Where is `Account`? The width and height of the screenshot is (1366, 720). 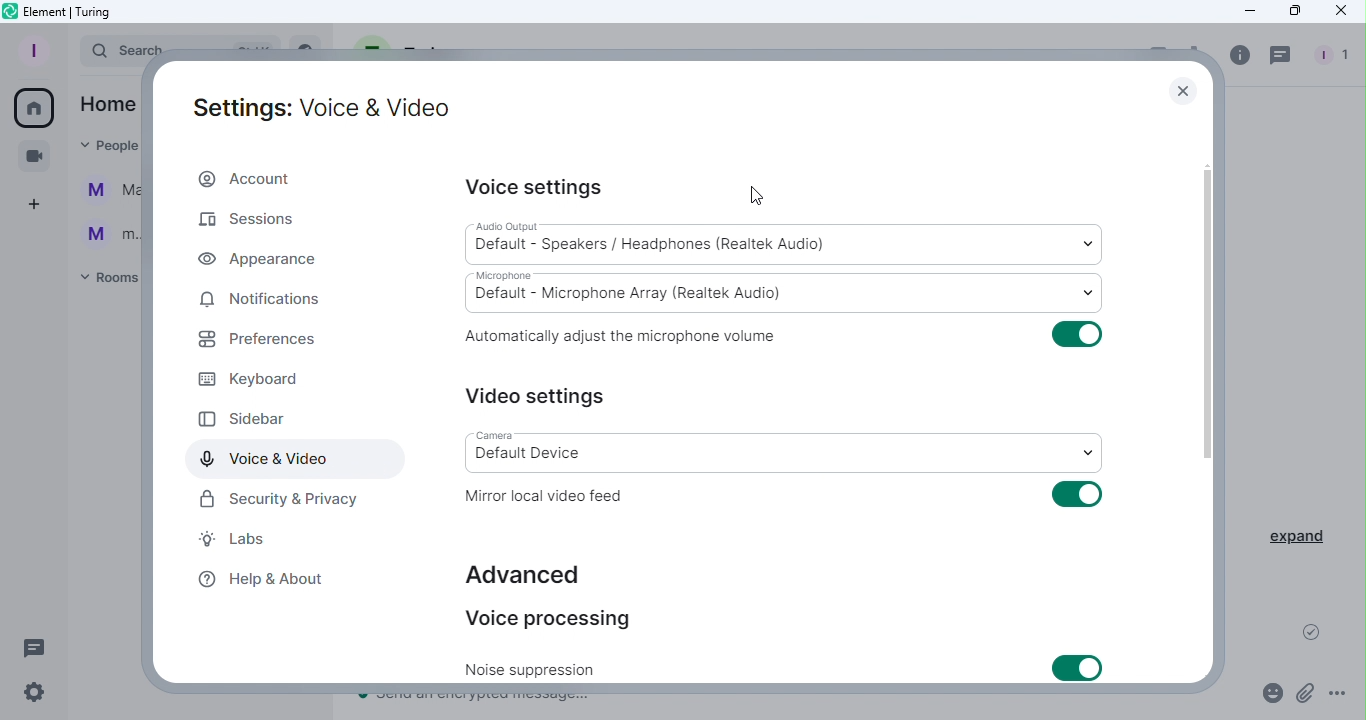
Account is located at coordinates (253, 176).